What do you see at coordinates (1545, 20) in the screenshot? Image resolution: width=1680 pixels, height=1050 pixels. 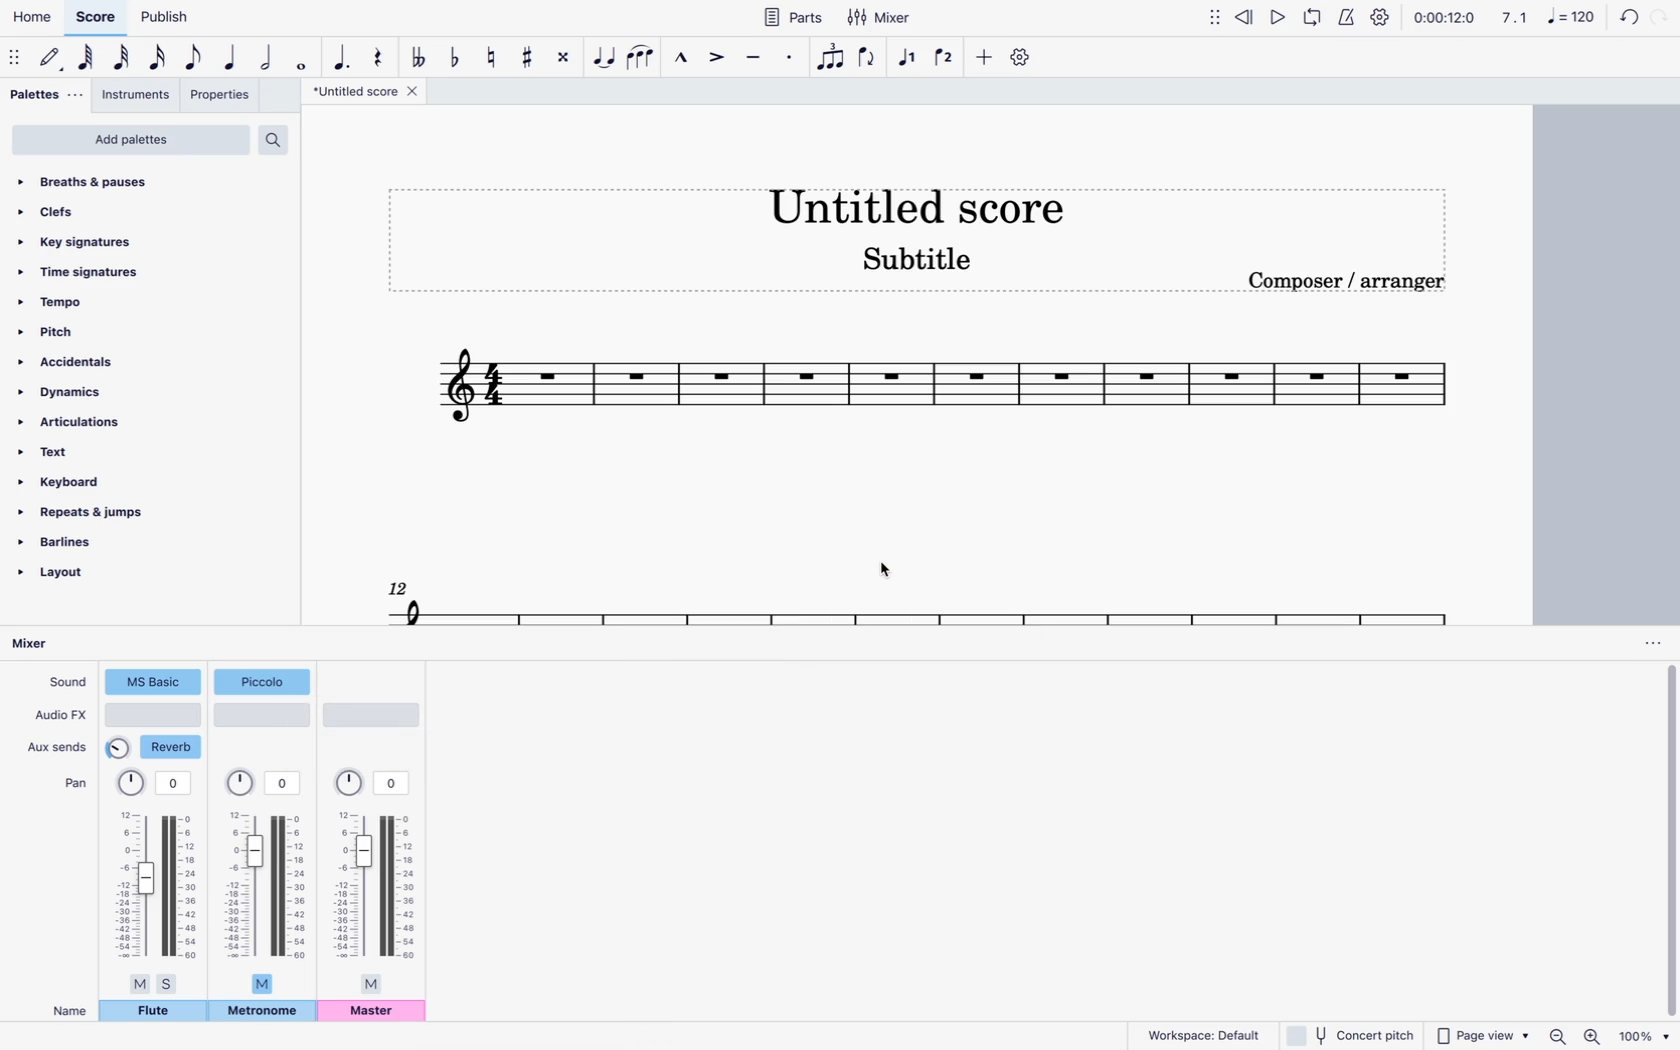 I see `scale` at bounding box center [1545, 20].